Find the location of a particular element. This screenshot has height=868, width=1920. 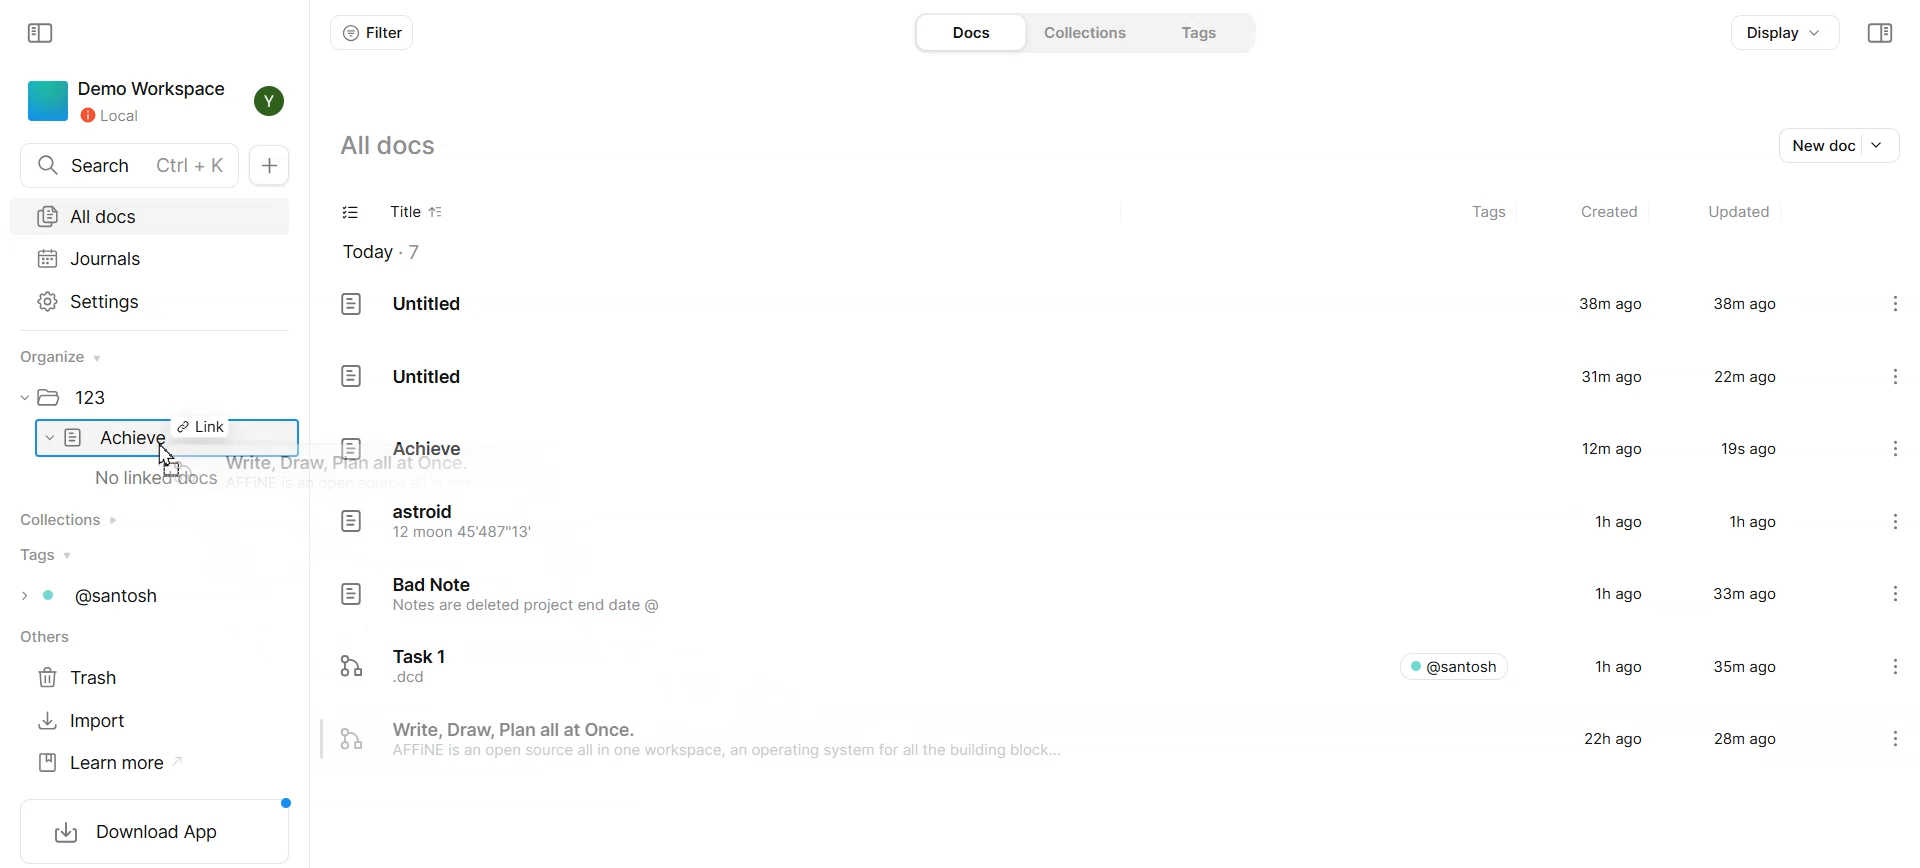

Settings is located at coordinates (1880, 523).